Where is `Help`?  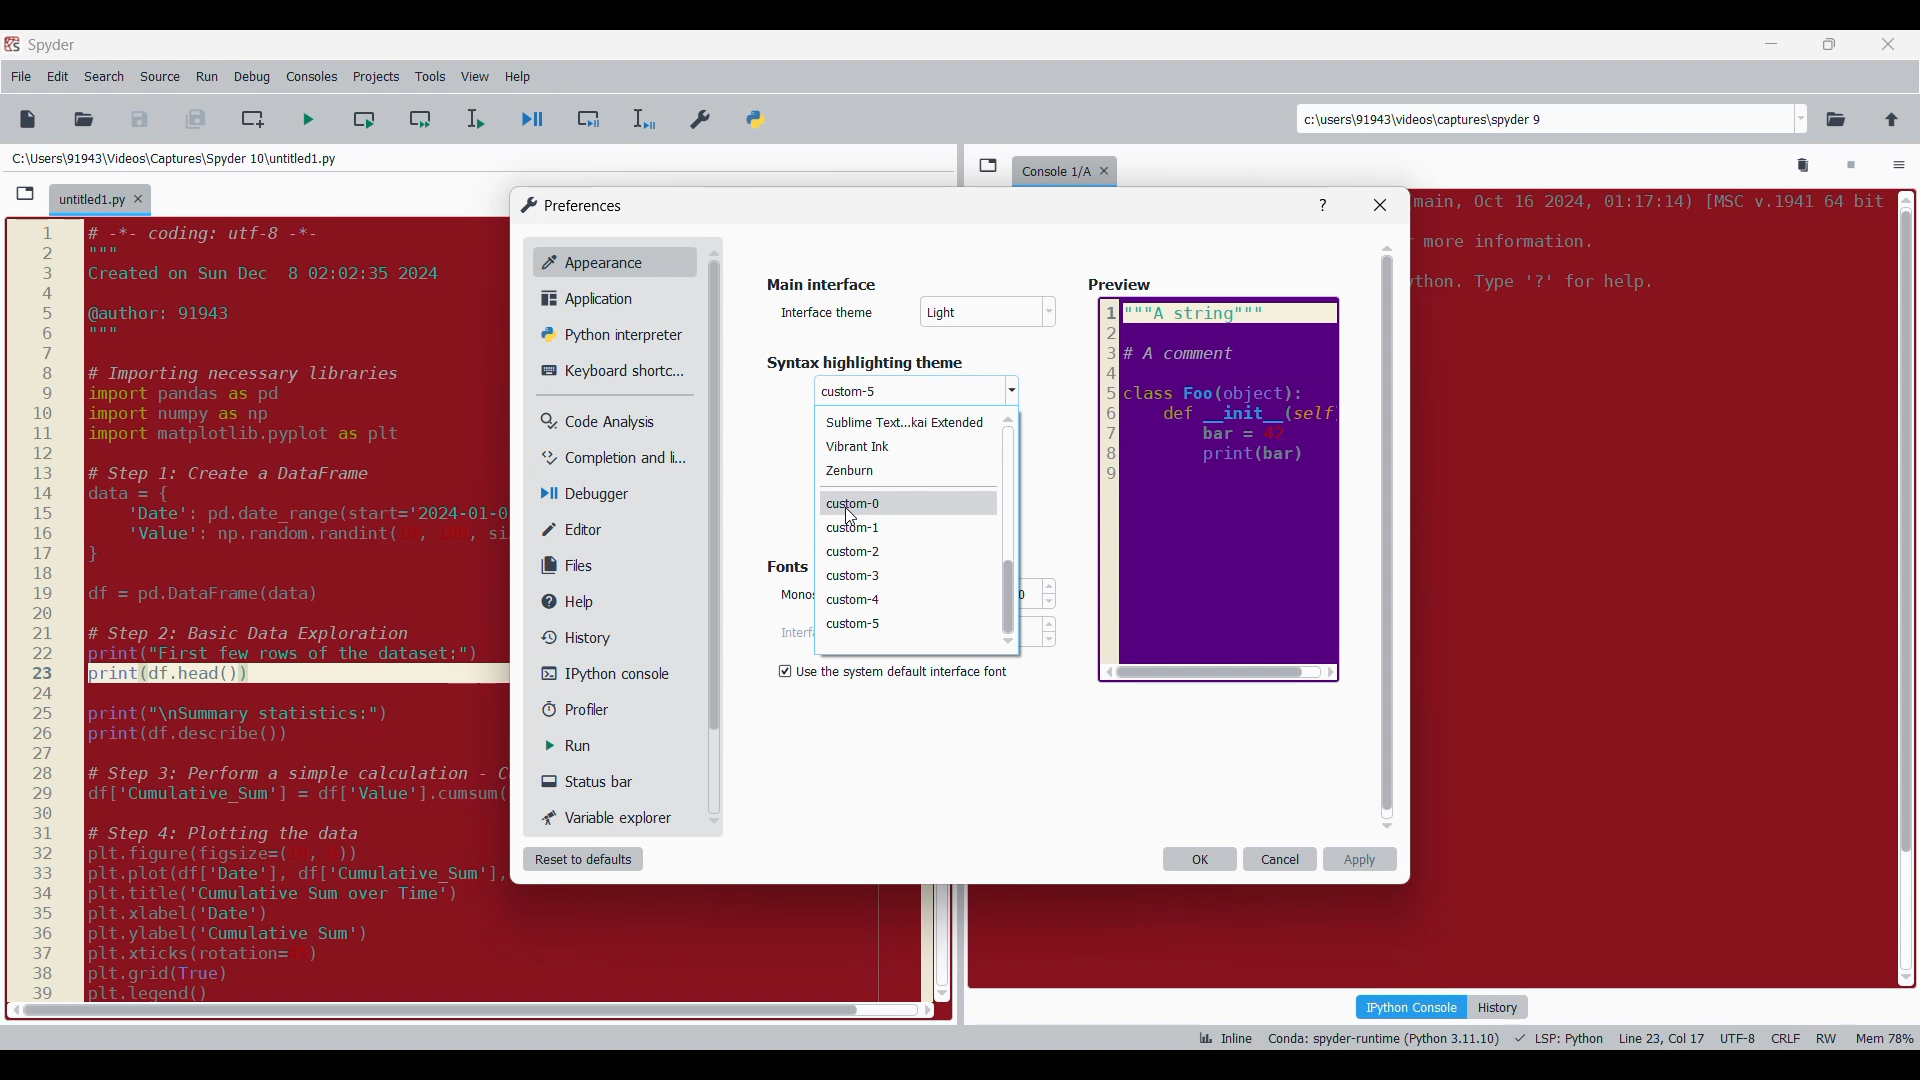
Help is located at coordinates (1323, 206).